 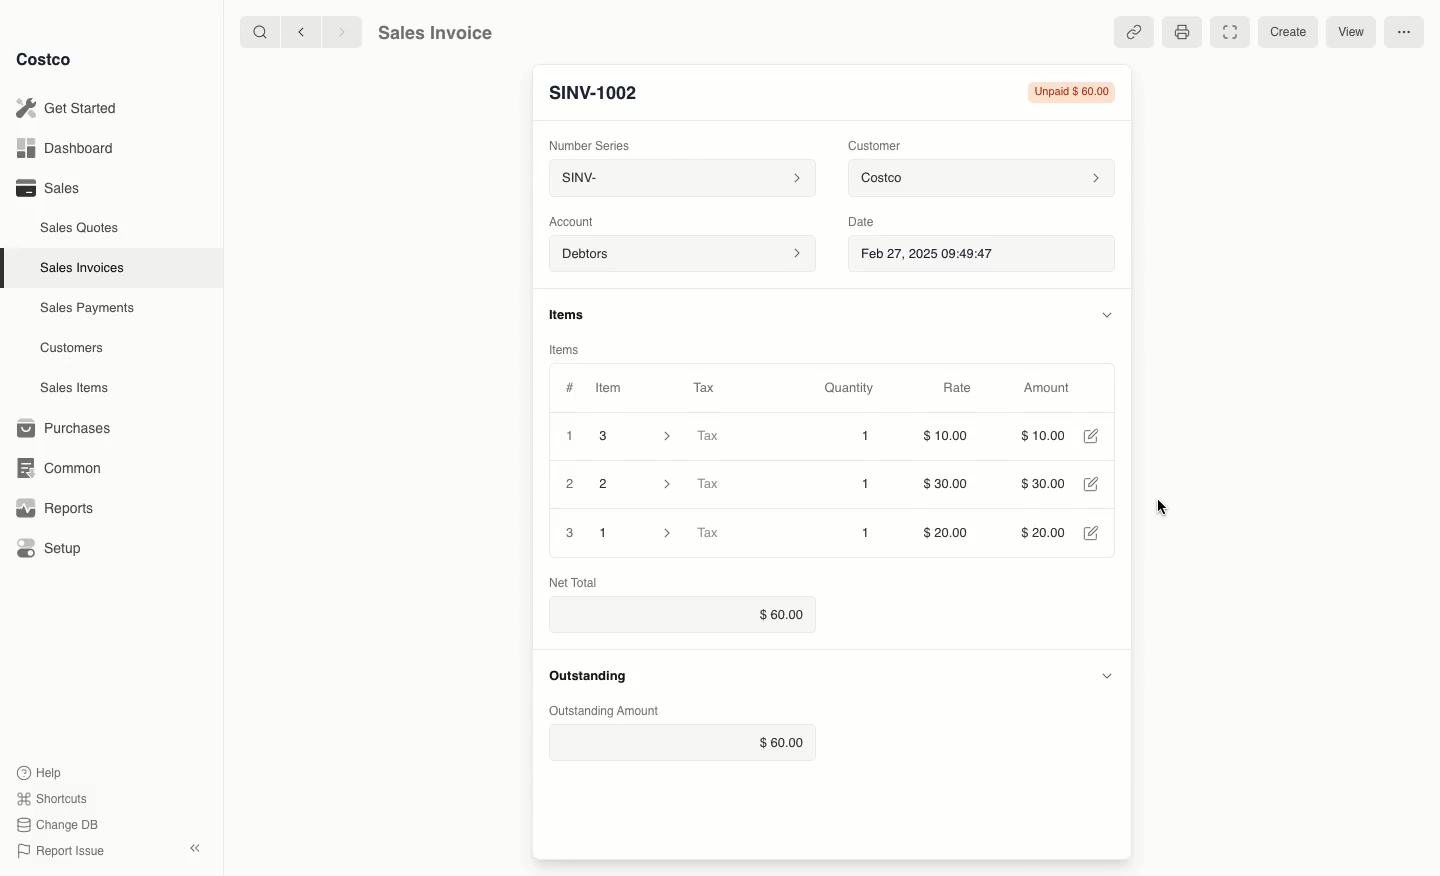 I want to click on Sales Invoice, so click(x=434, y=33).